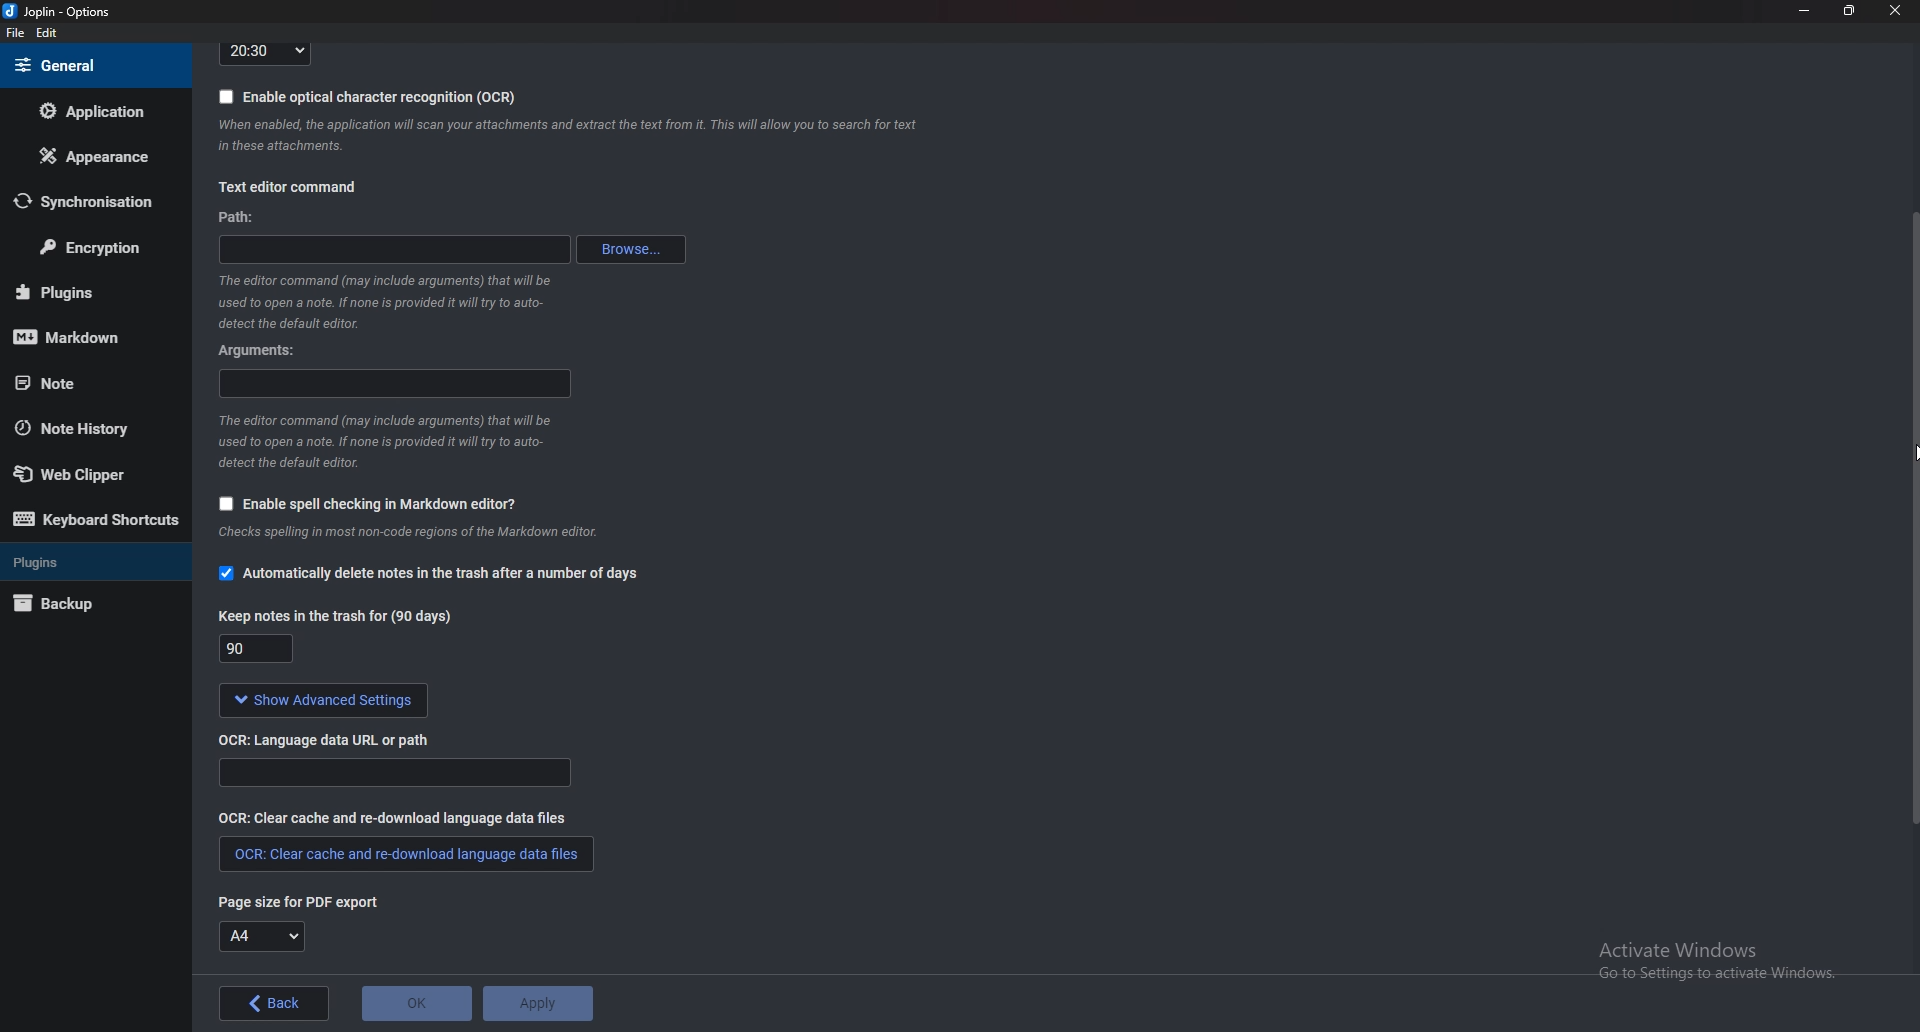 The width and height of the screenshot is (1920, 1032). Describe the element at coordinates (569, 135) in the screenshot. I see `info on ocr` at that location.